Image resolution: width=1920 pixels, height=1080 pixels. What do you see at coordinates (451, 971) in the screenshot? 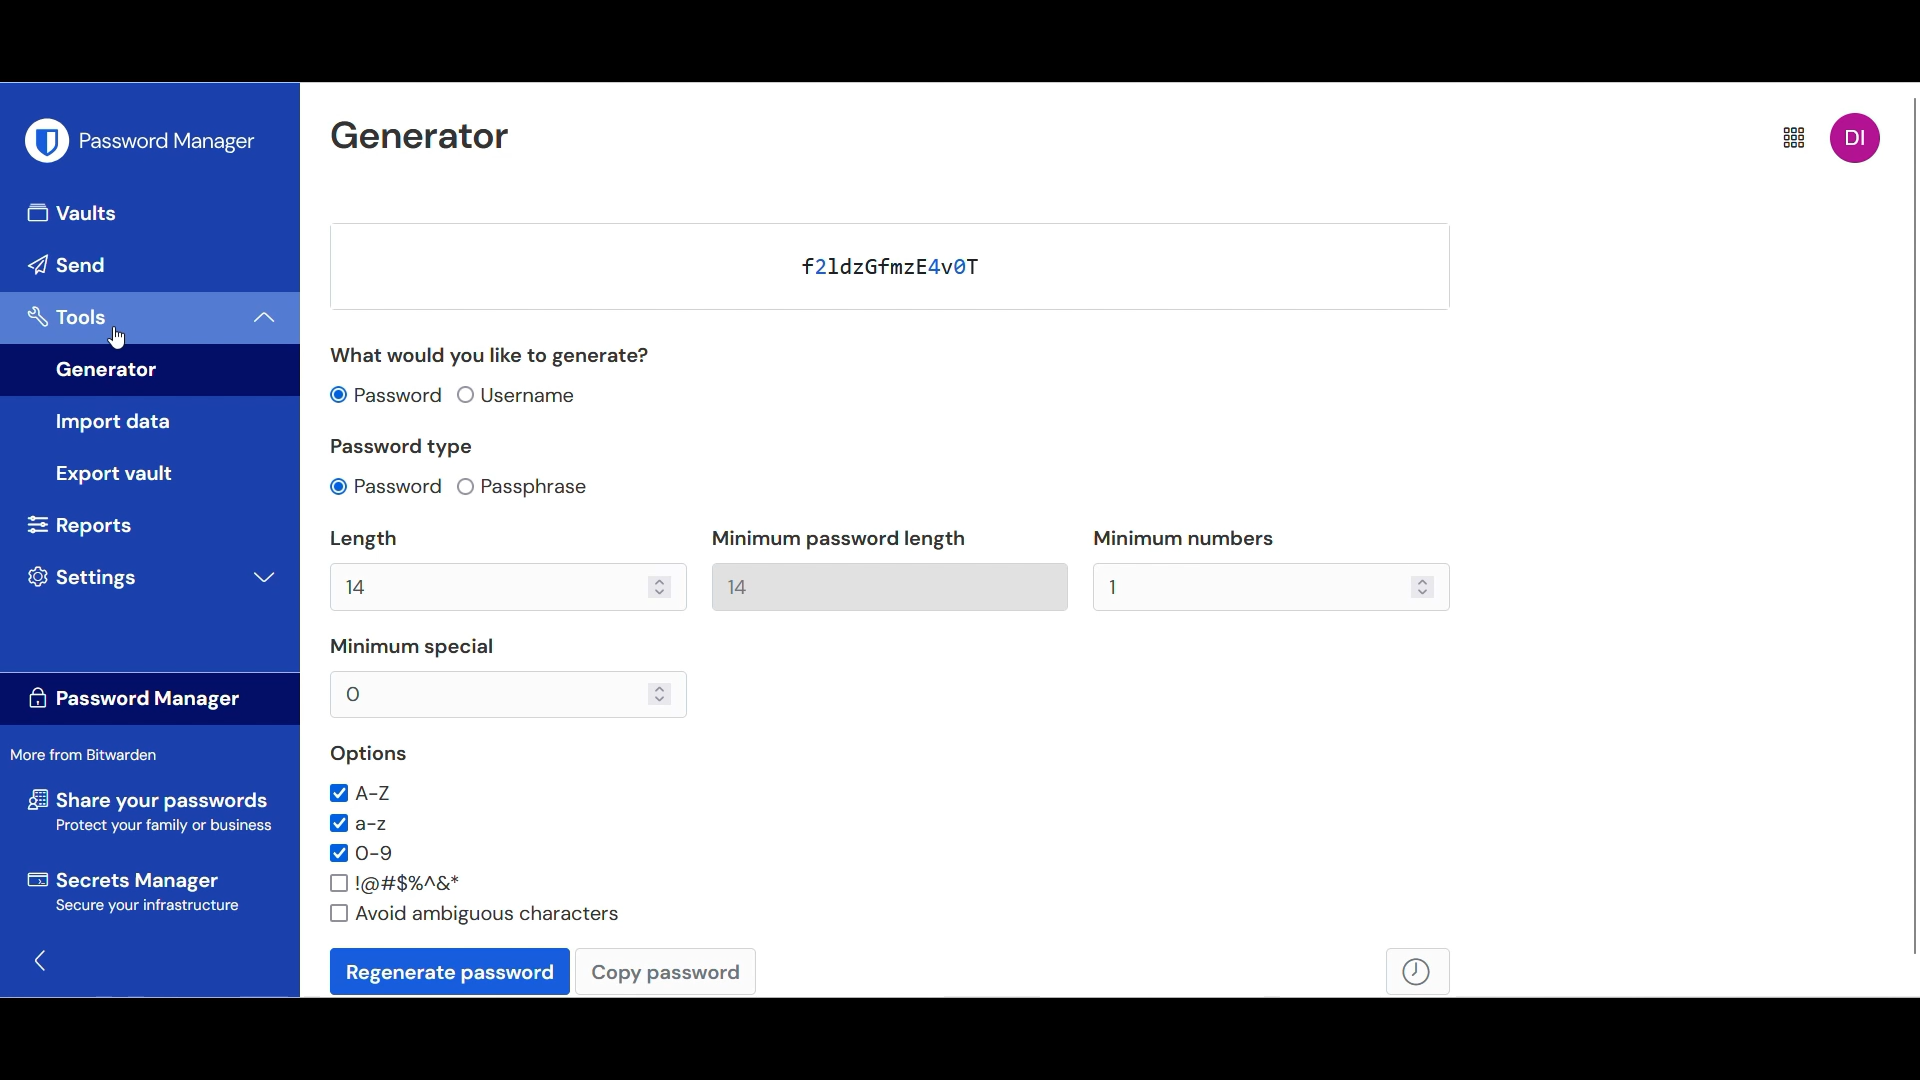
I see `Regenerate password` at bounding box center [451, 971].